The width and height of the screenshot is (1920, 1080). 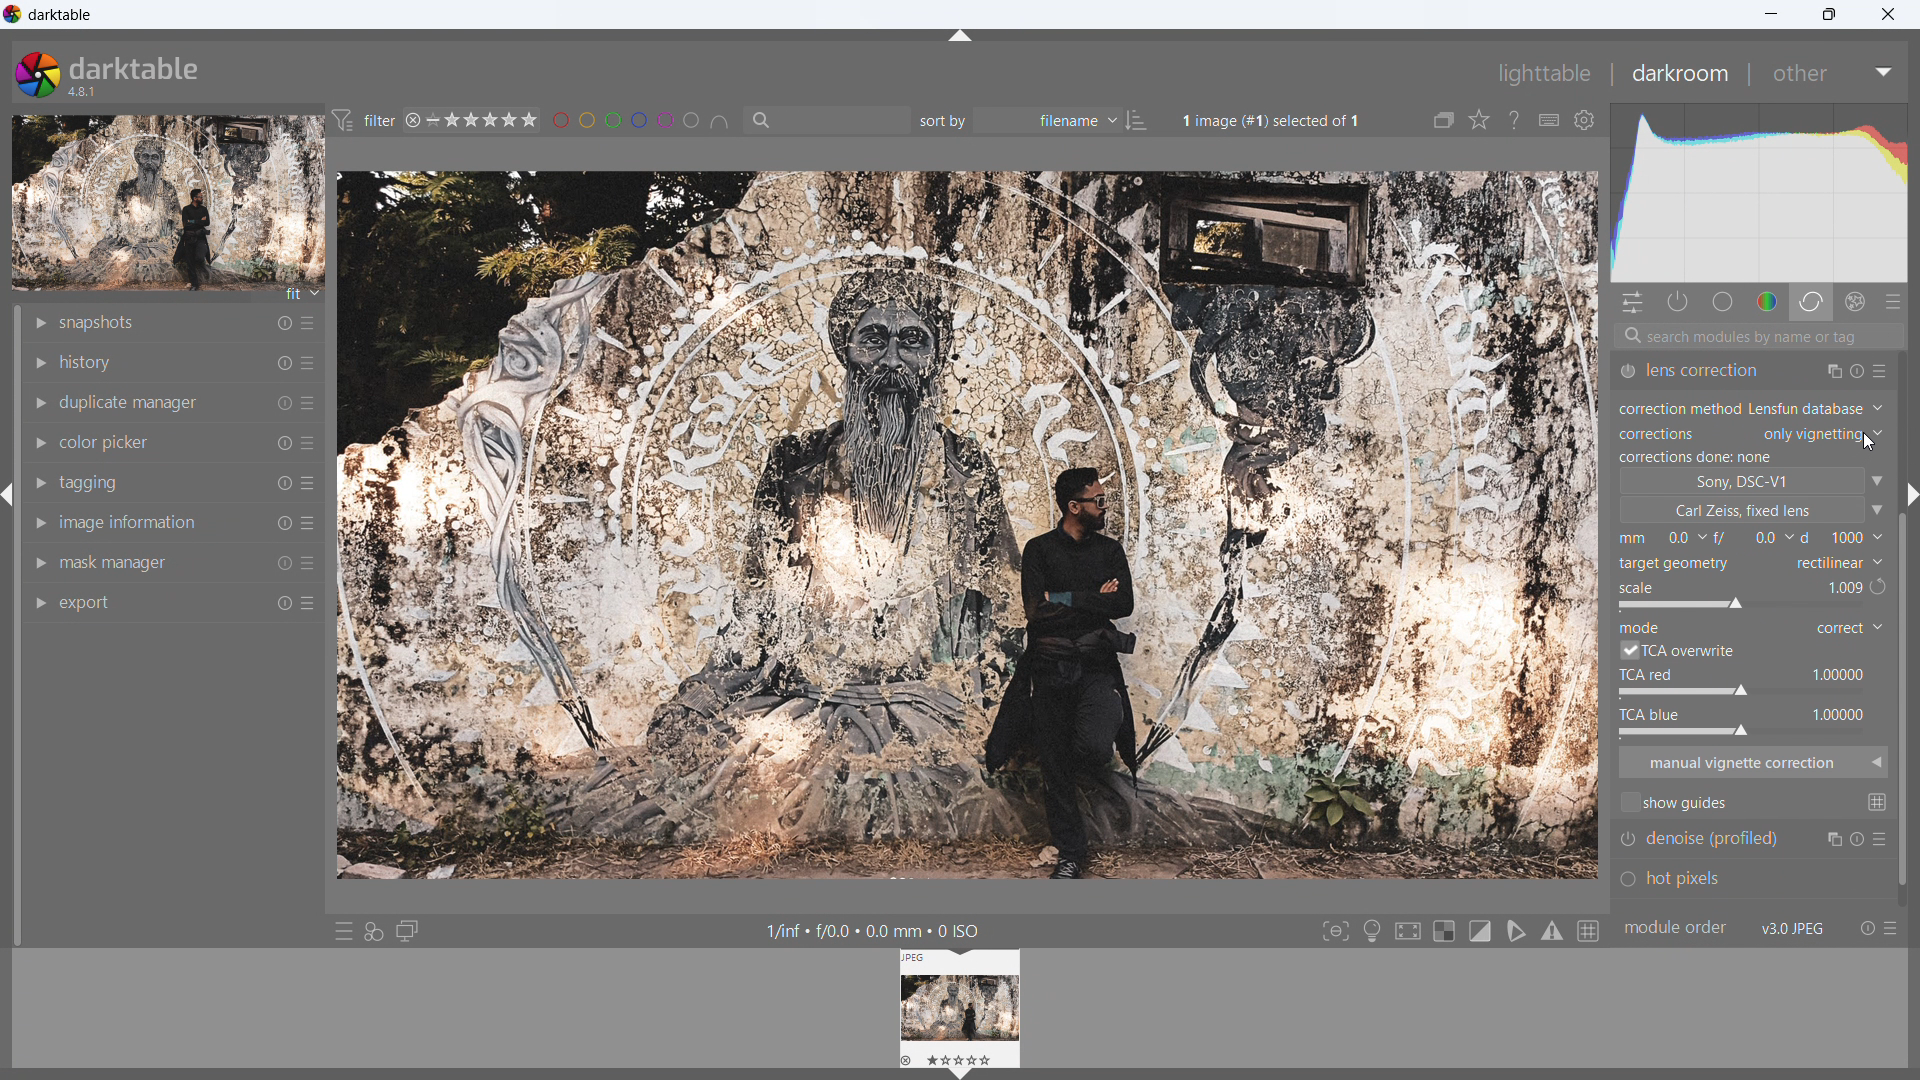 What do you see at coordinates (1768, 303) in the screenshot?
I see `color` at bounding box center [1768, 303].